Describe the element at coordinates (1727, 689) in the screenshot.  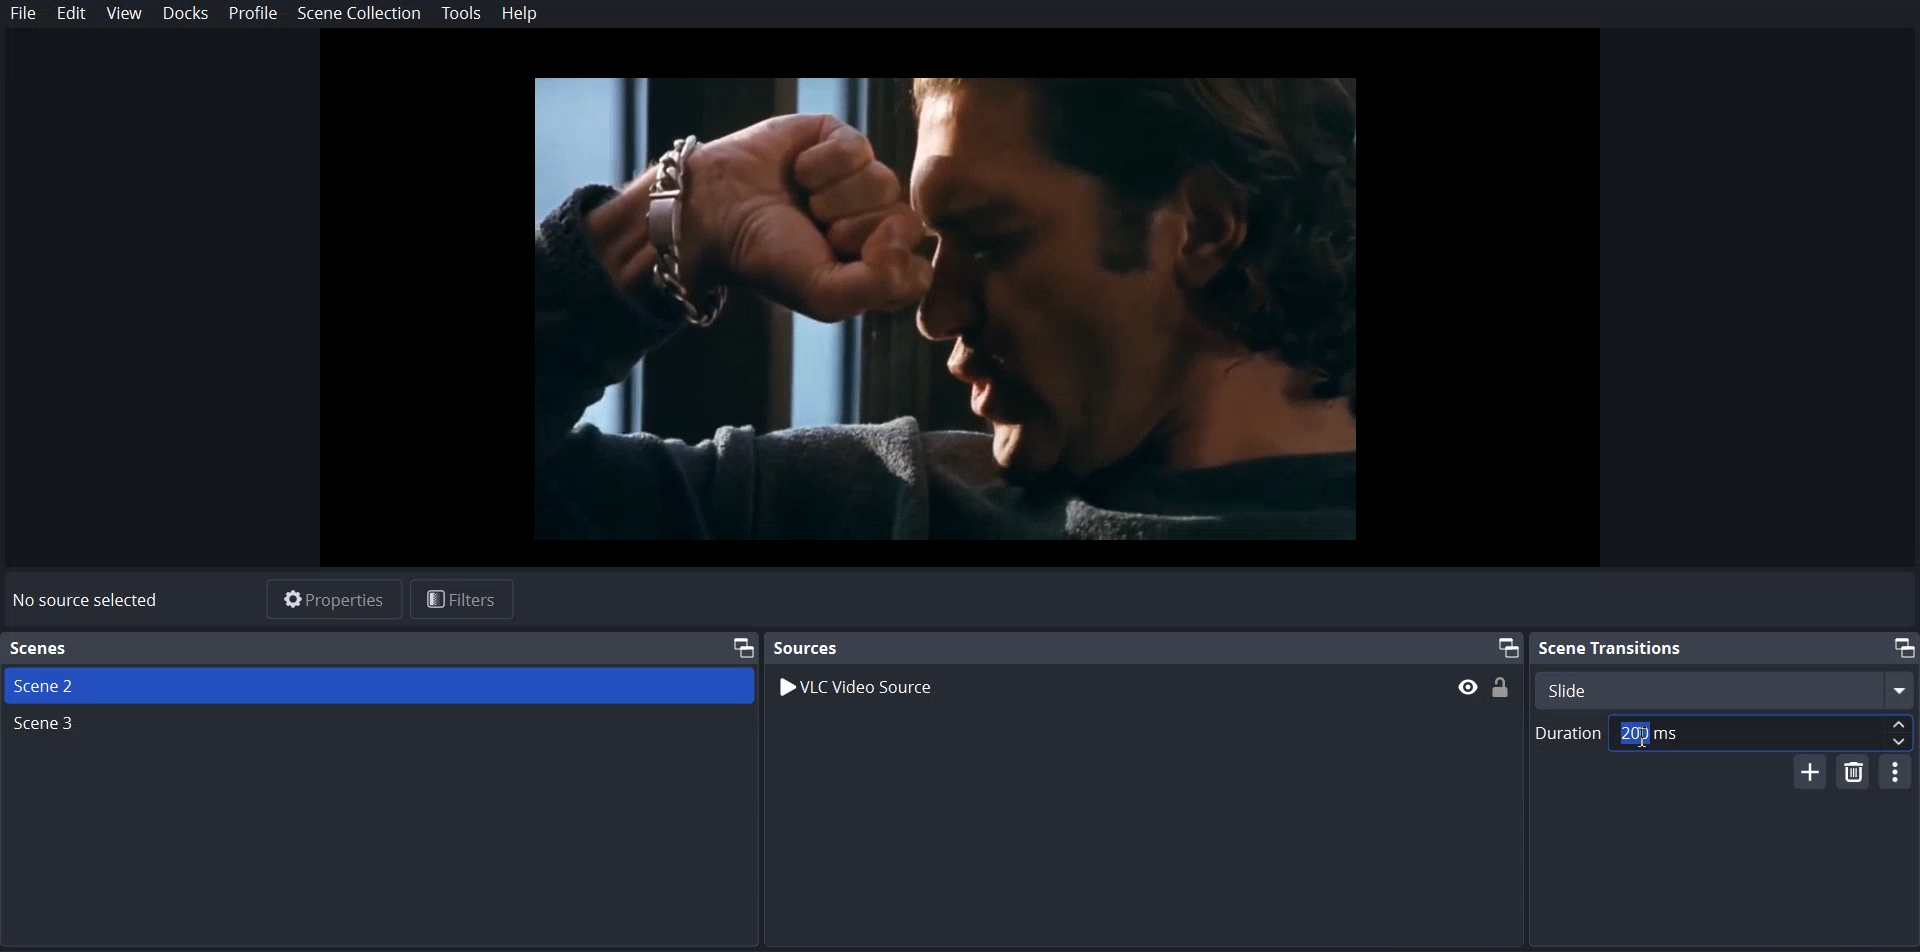
I see `Select Scene Transition` at that location.